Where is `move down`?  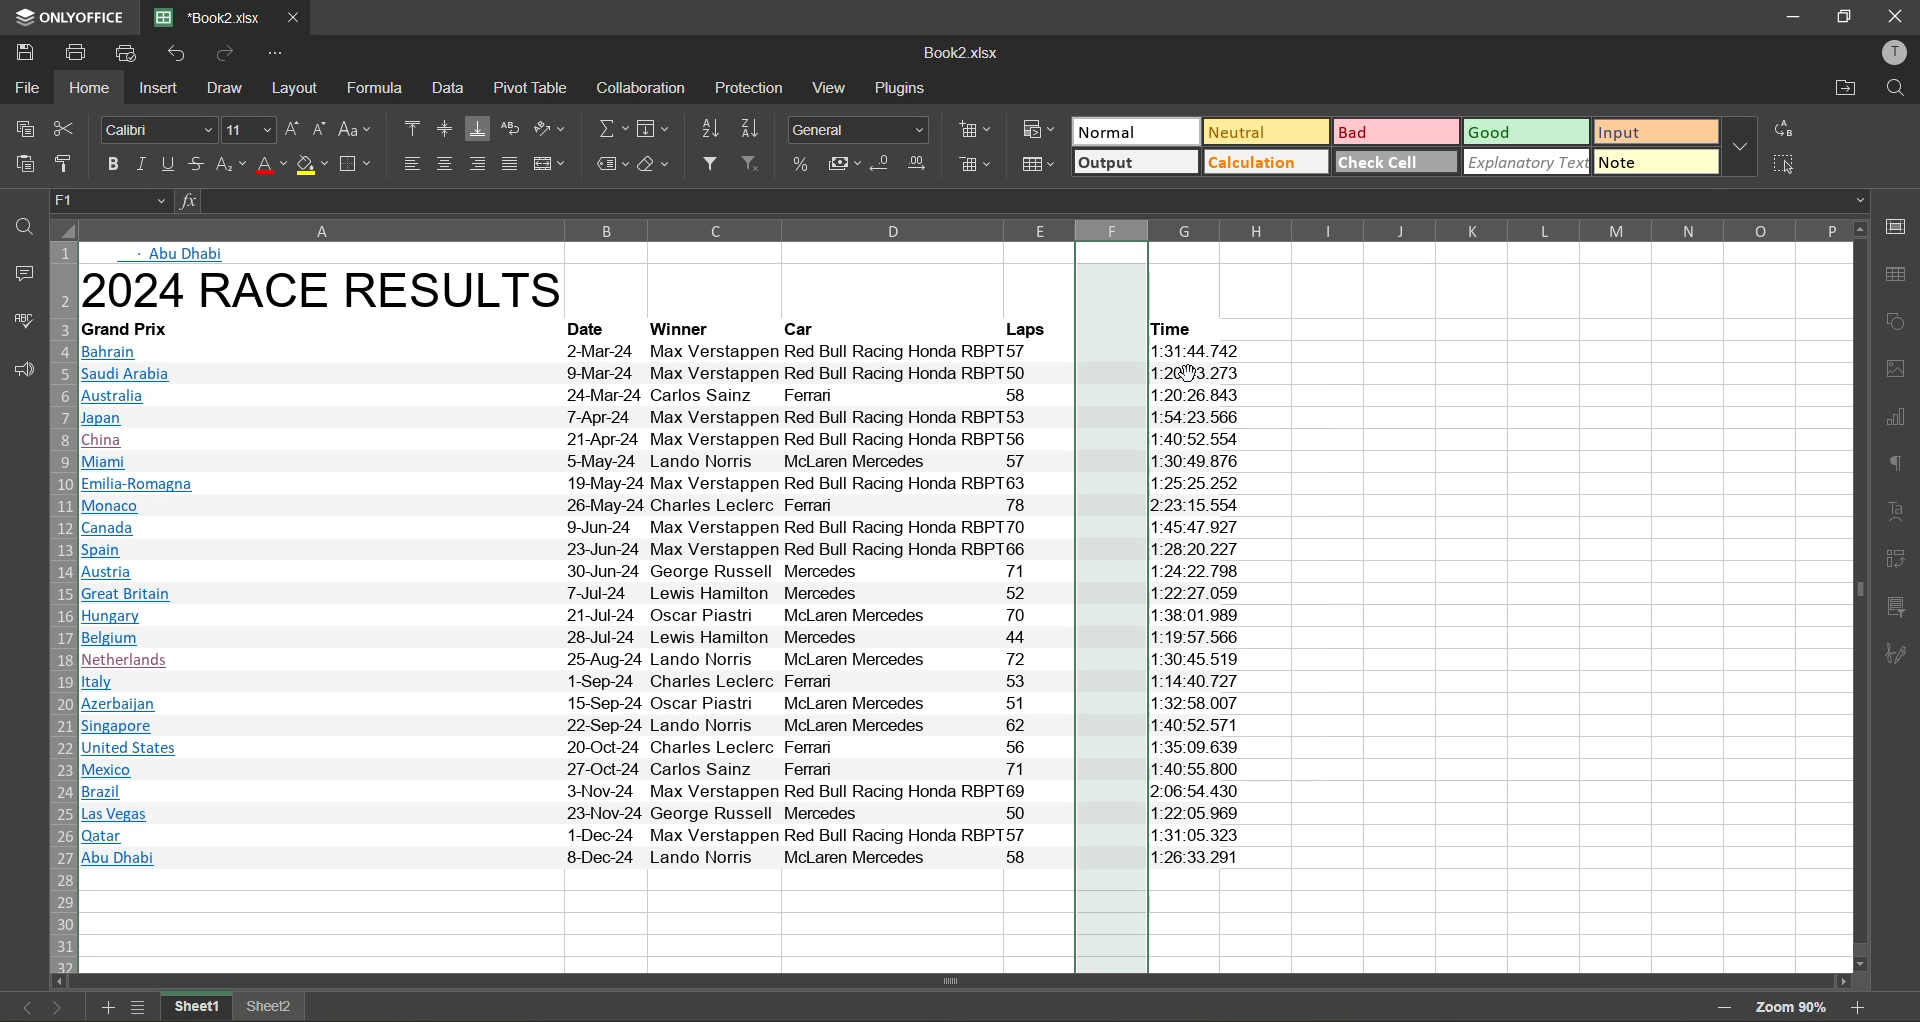 move down is located at coordinates (1862, 965).